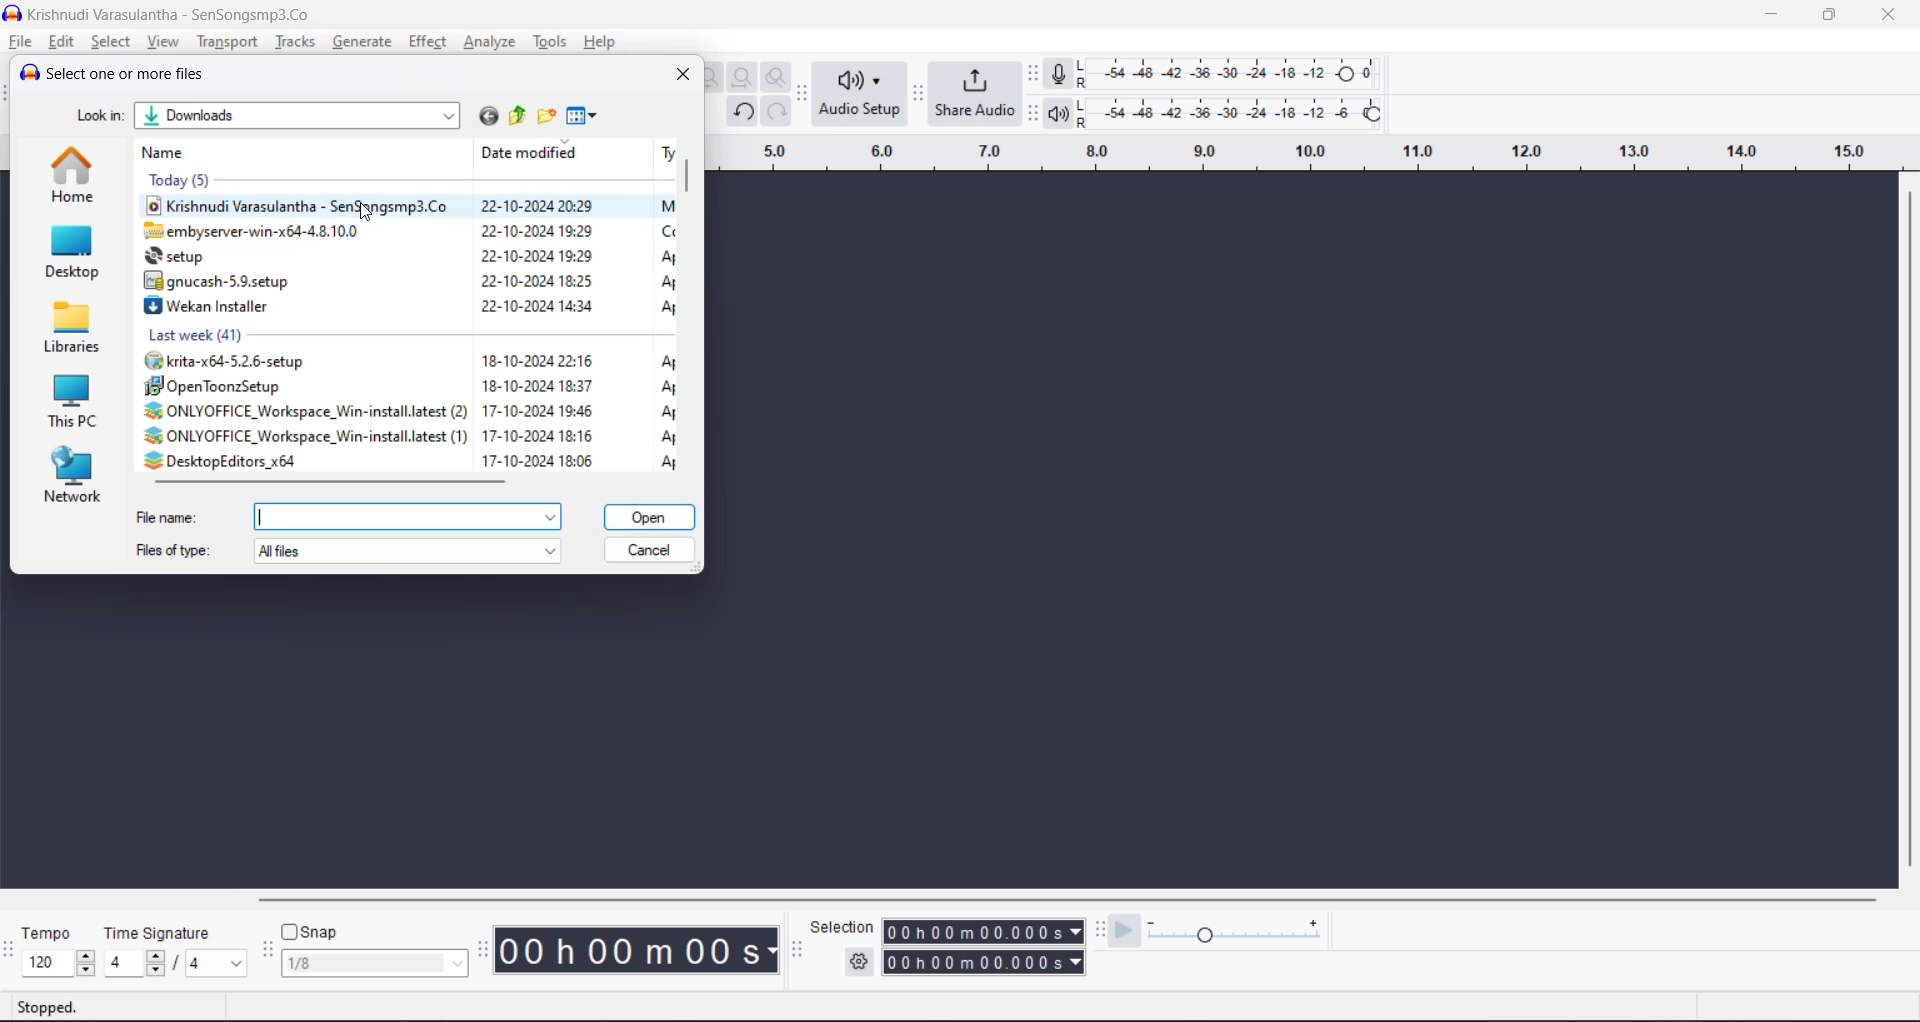  I want to click on Select one or more files, so click(122, 72).